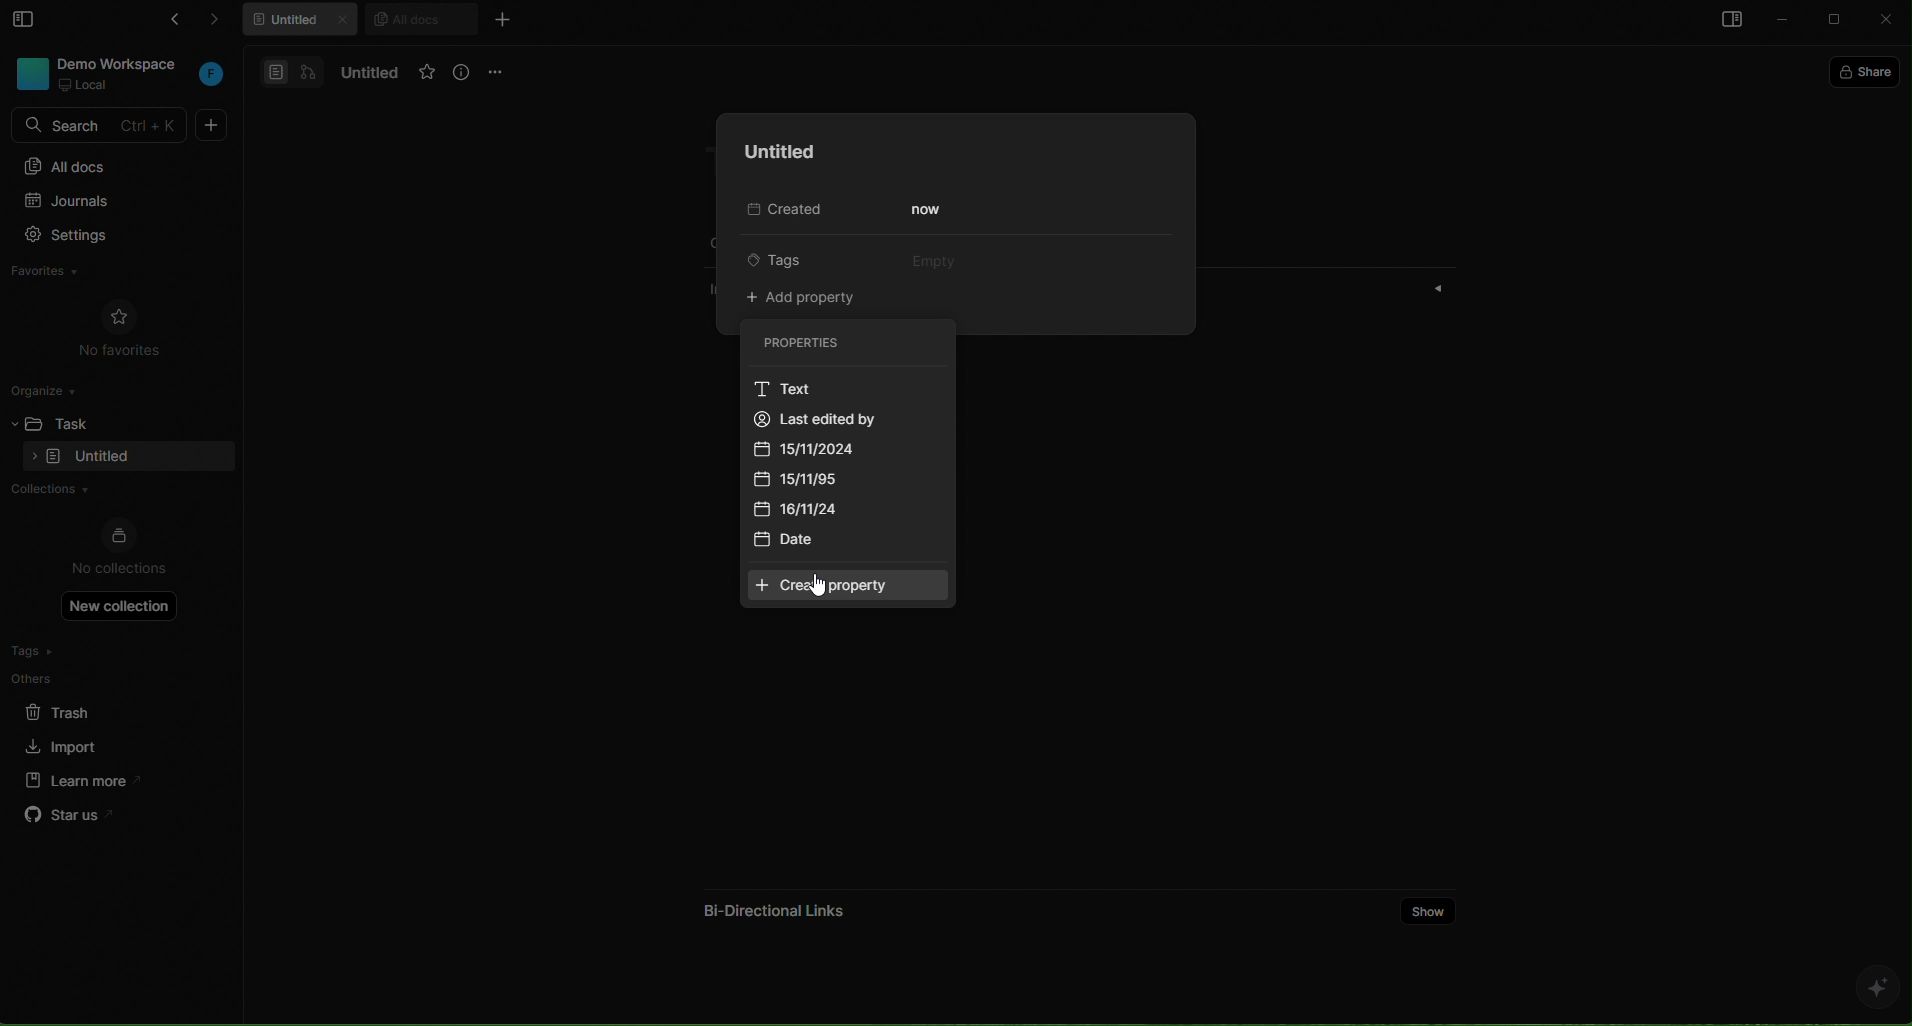  Describe the element at coordinates (839, 343) in the screenshot. I see `Properties` at that location.